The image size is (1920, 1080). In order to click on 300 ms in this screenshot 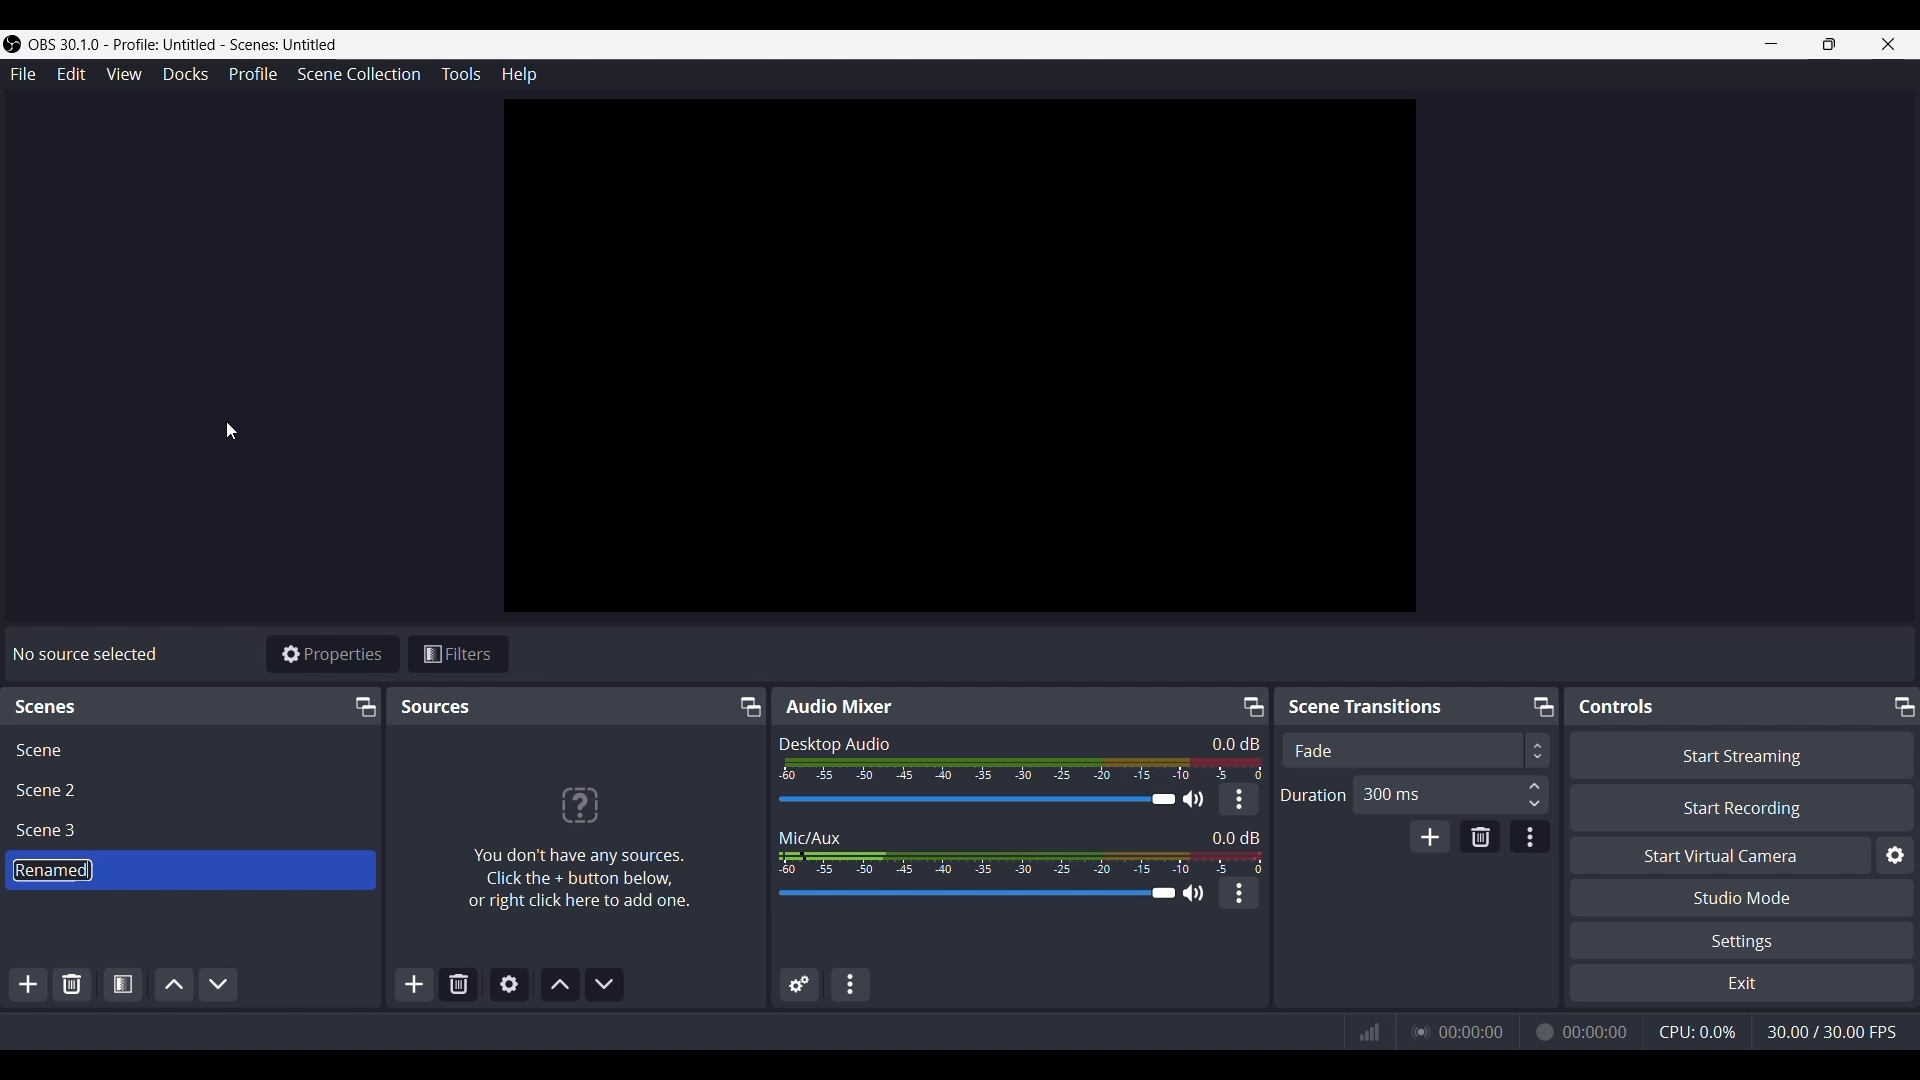, I will do `click(1391, 793)`.